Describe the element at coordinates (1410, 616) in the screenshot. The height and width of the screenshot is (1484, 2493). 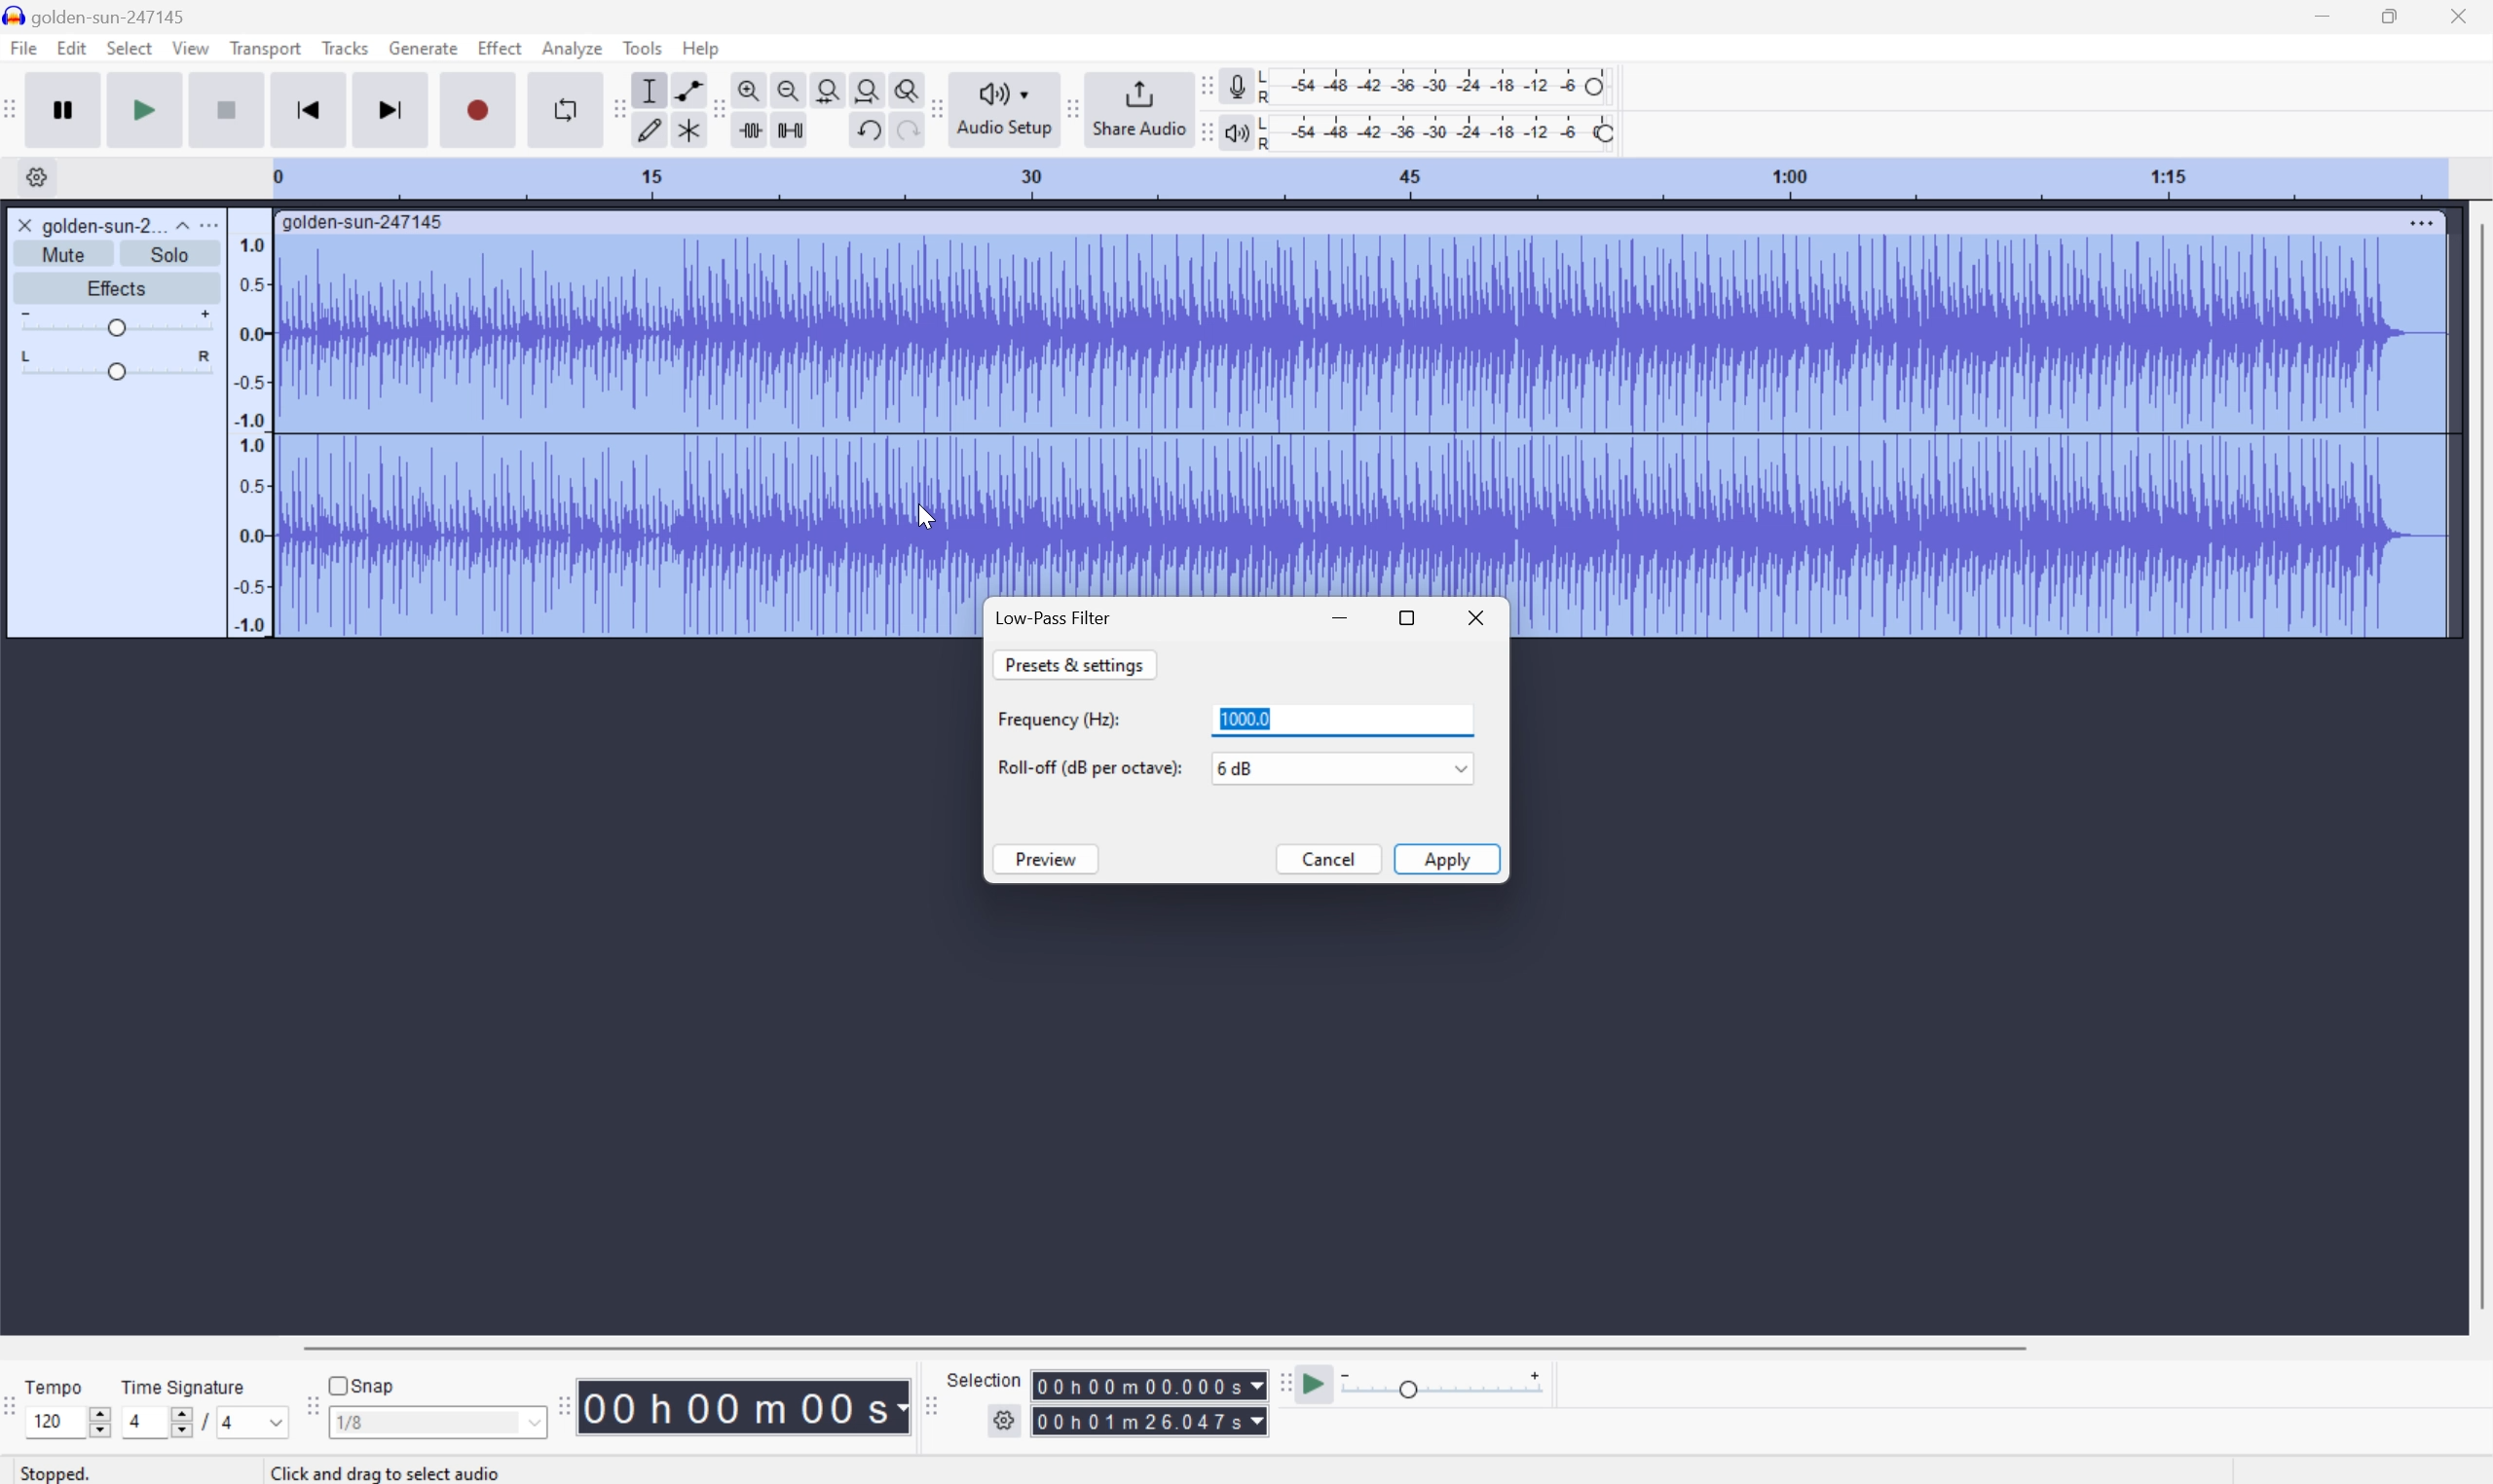
I see `Restore Down` at that location.